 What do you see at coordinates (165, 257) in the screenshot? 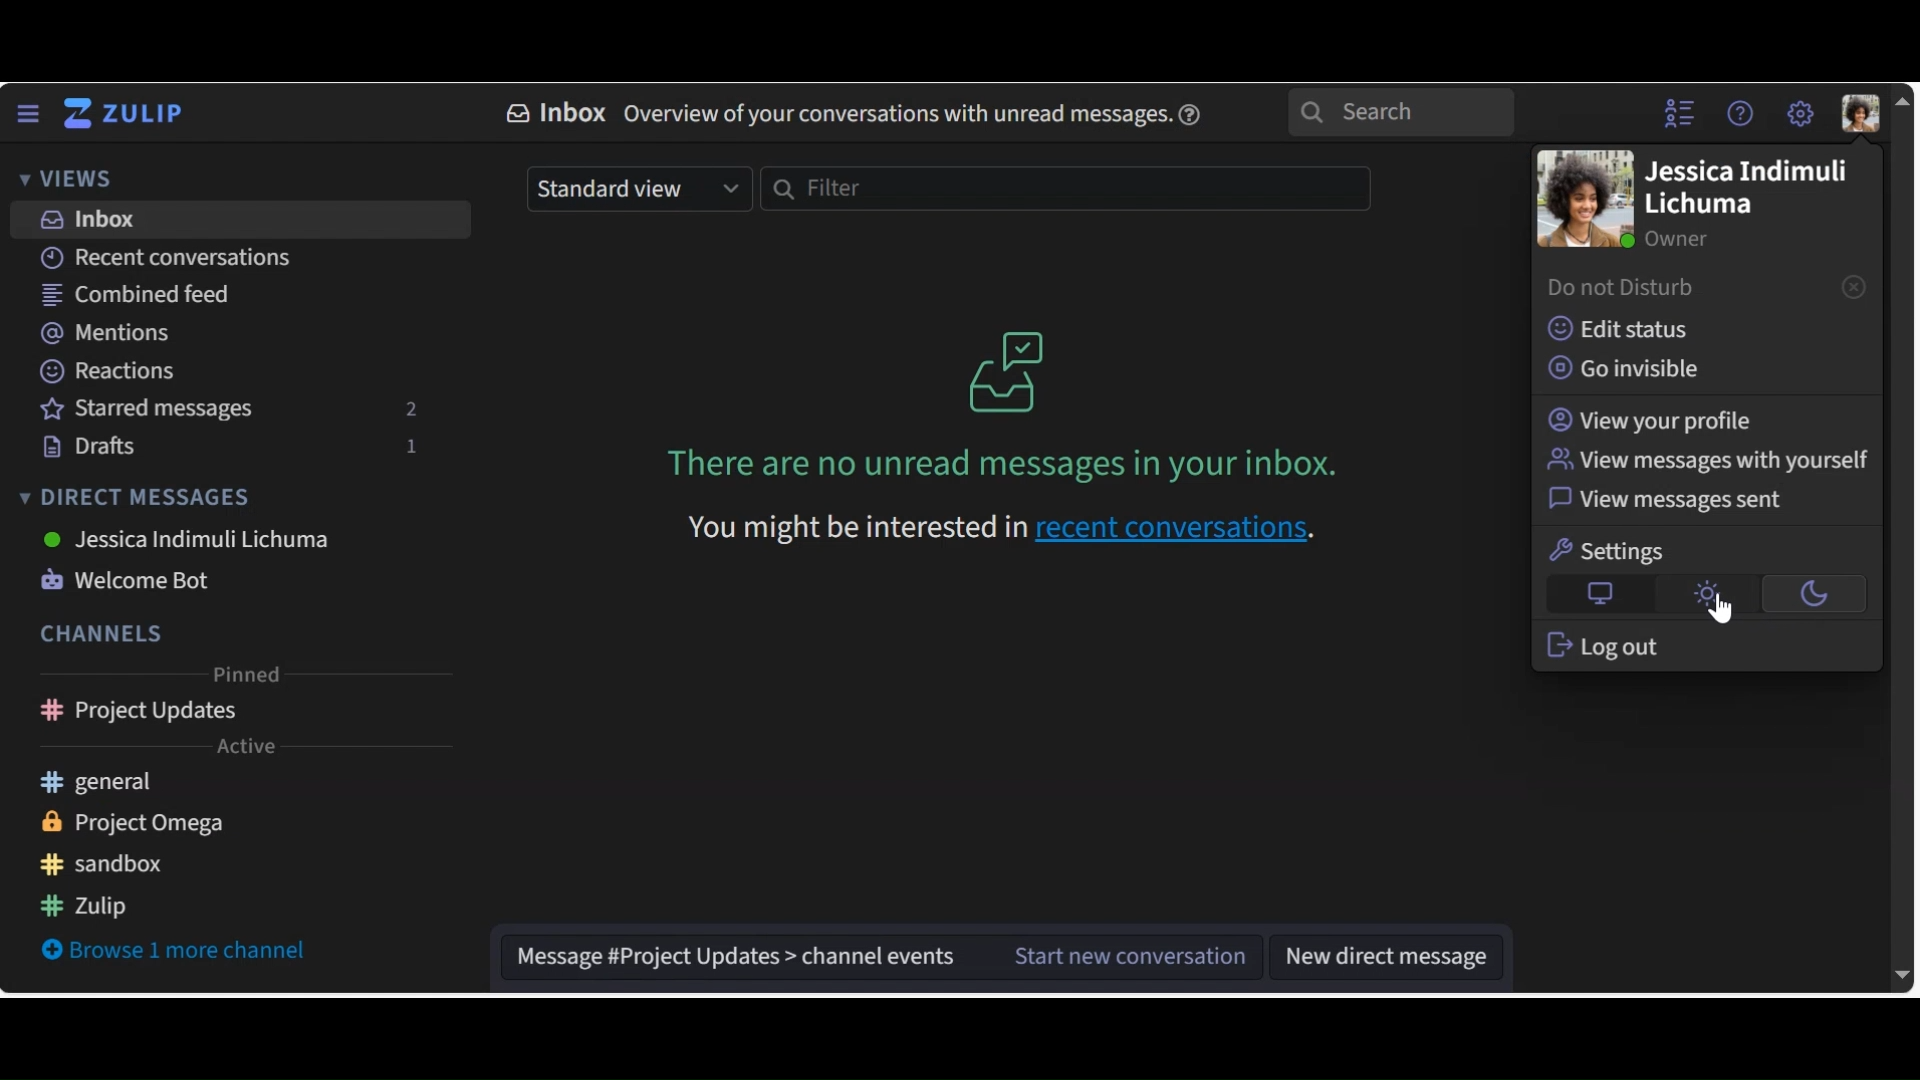
I see `Recent Conversations` at bounding box center [165, 257].